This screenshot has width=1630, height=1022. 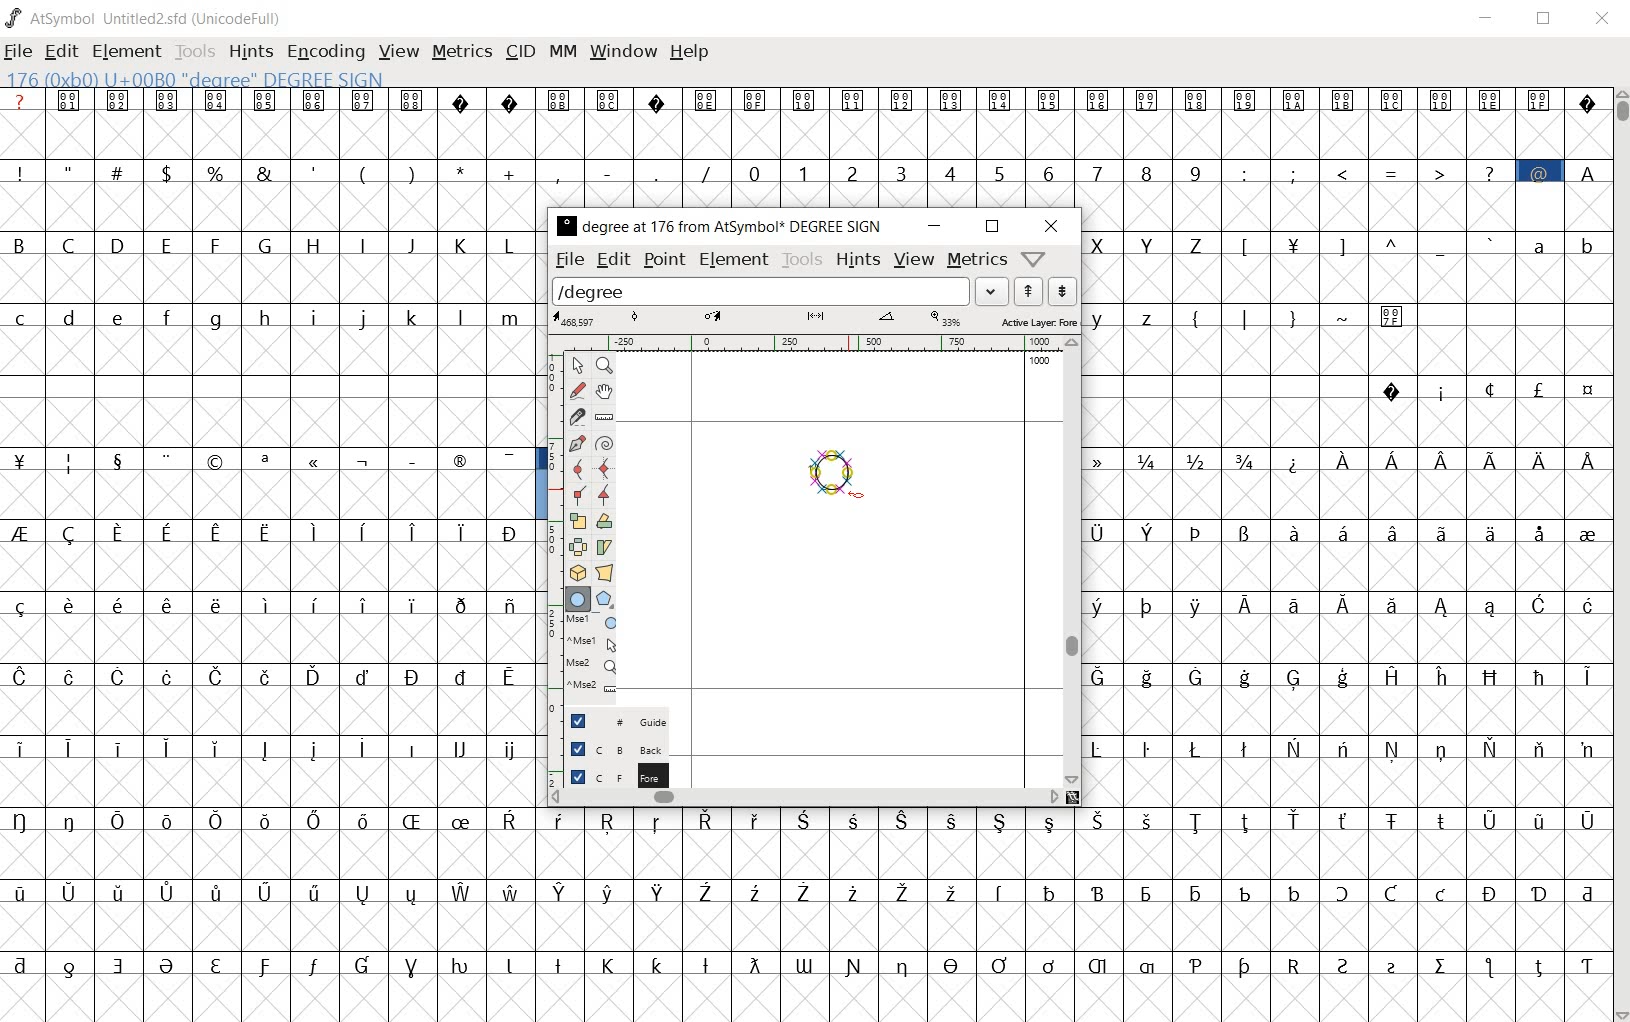 What do you see at coordinates (274, 745) in the screenshot?
I see `special letters` at bounding box center [274, 745].